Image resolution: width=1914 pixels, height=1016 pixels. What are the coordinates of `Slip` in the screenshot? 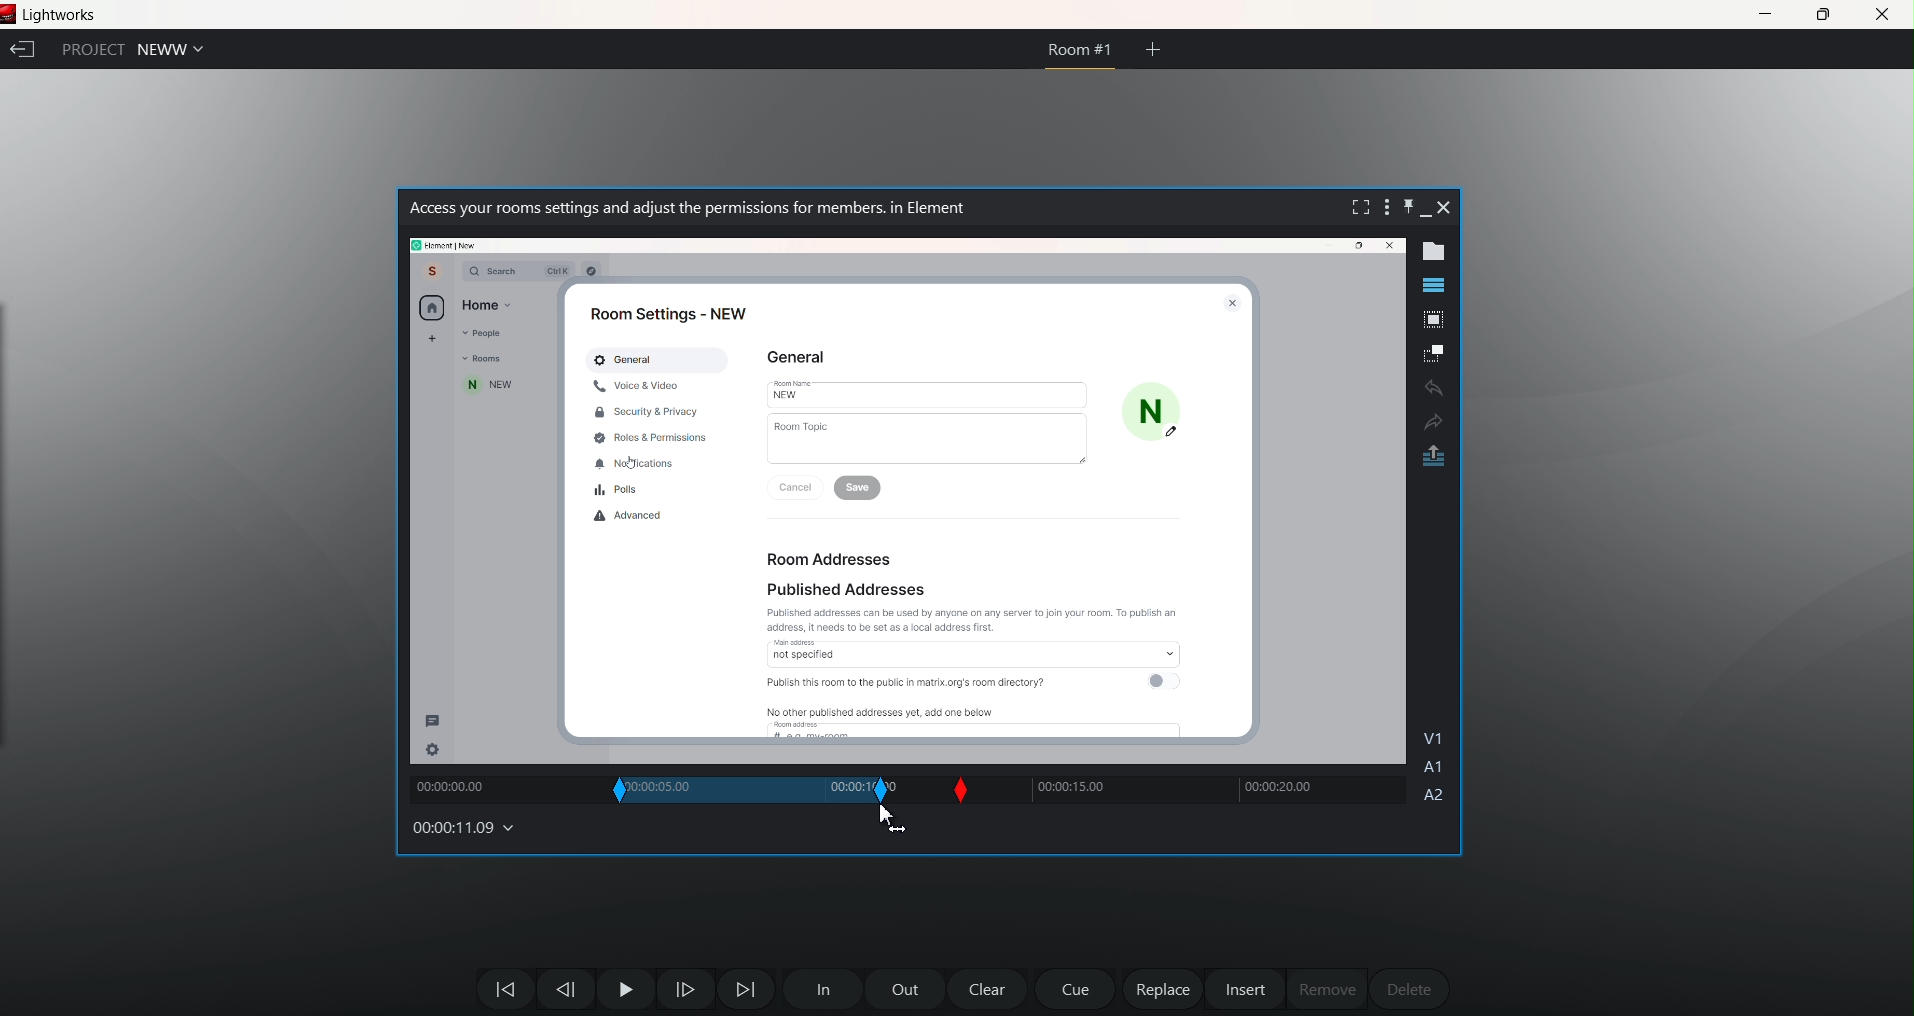 It's located at (960, 791).